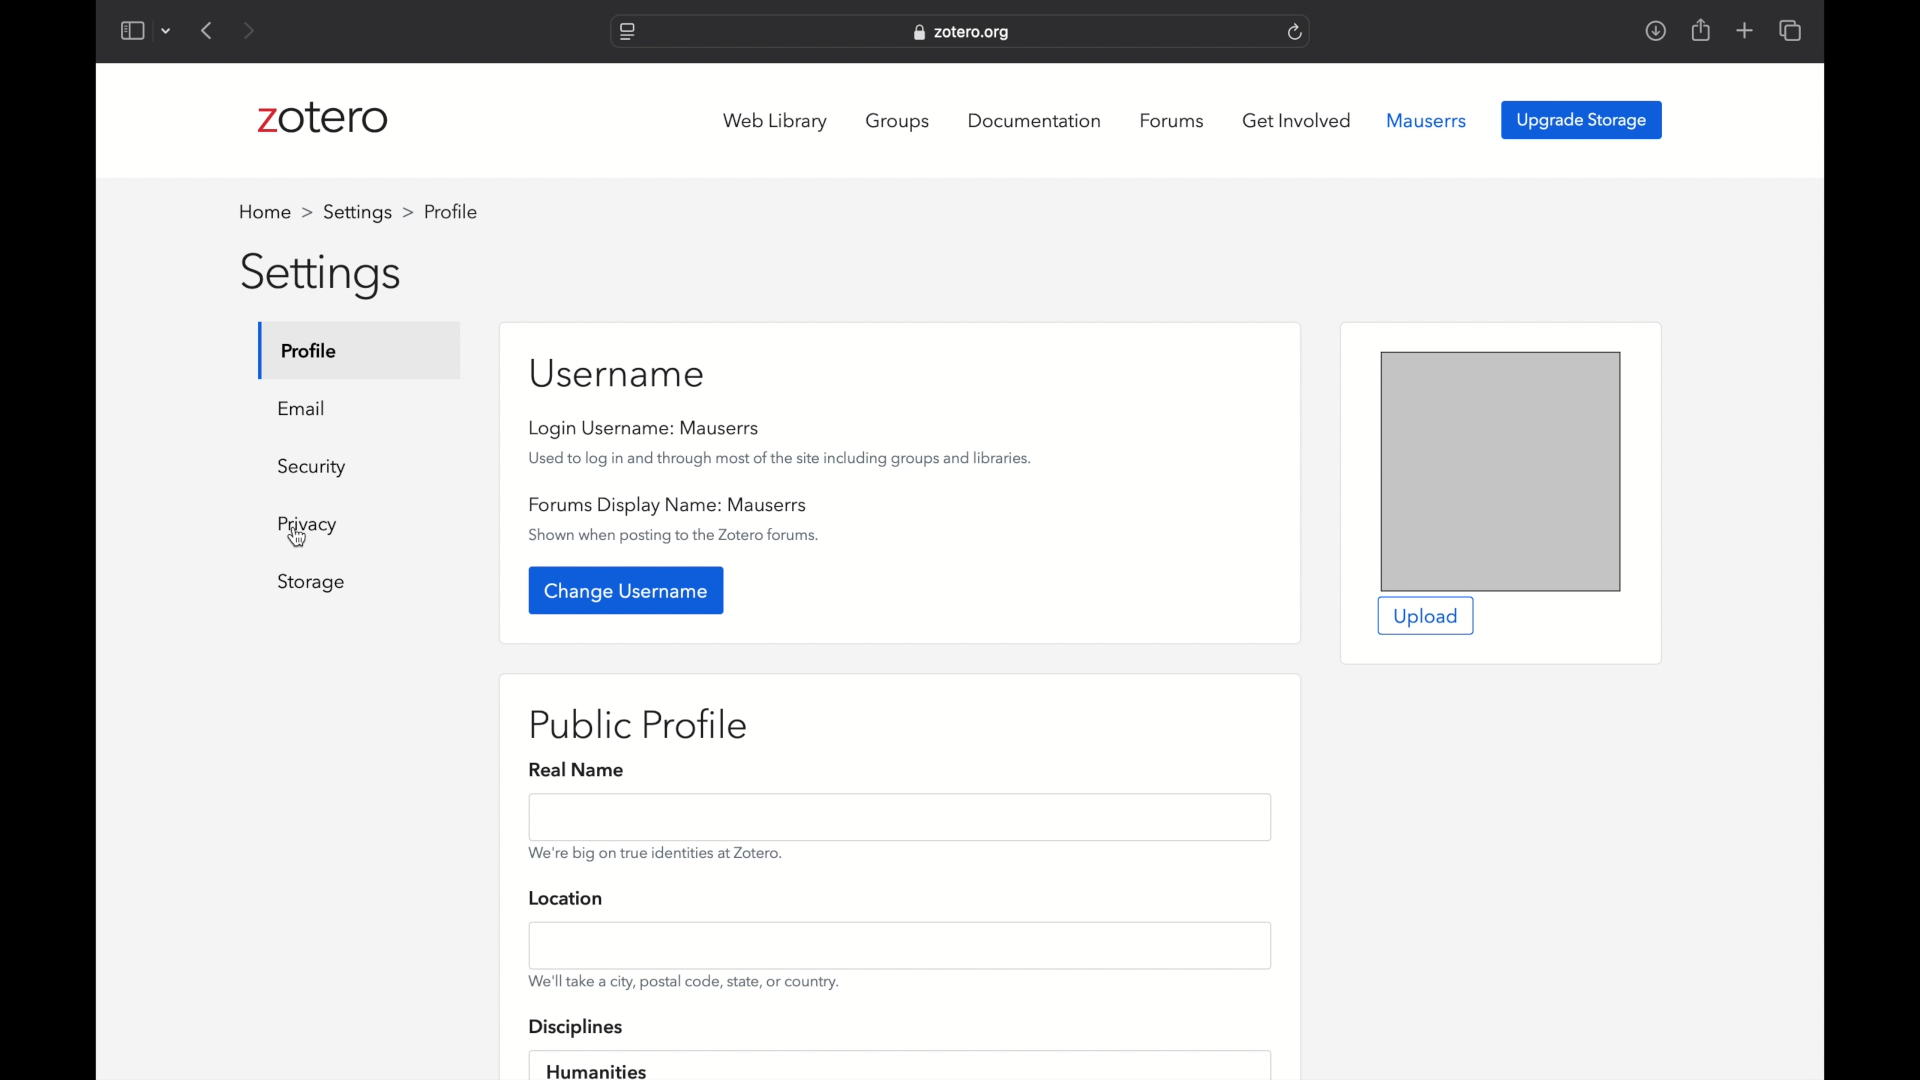 This screenshot has width=1920, height=1080. What do you see at coordinates (1792, 30) in the screenshot?
I see `show tab overview` at bounding box center [1792, 30].